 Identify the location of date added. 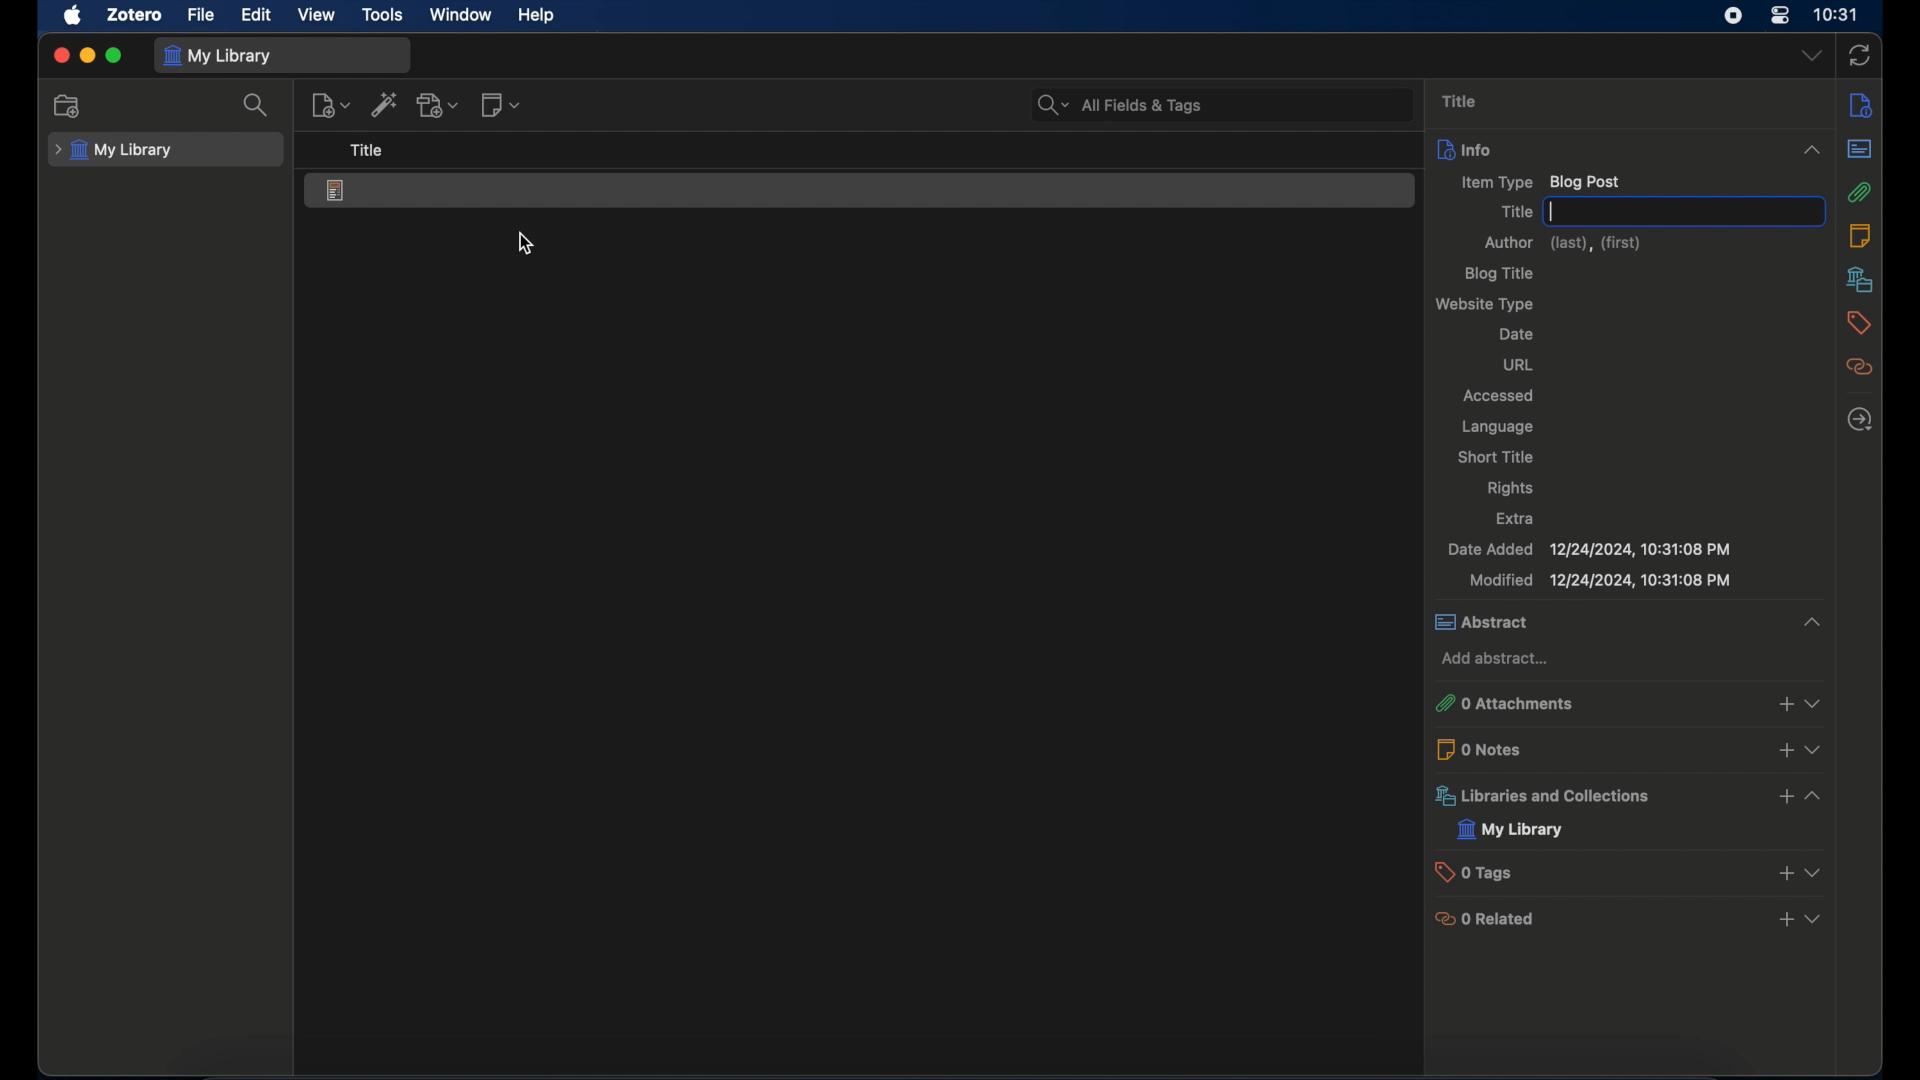
(1588, 550).